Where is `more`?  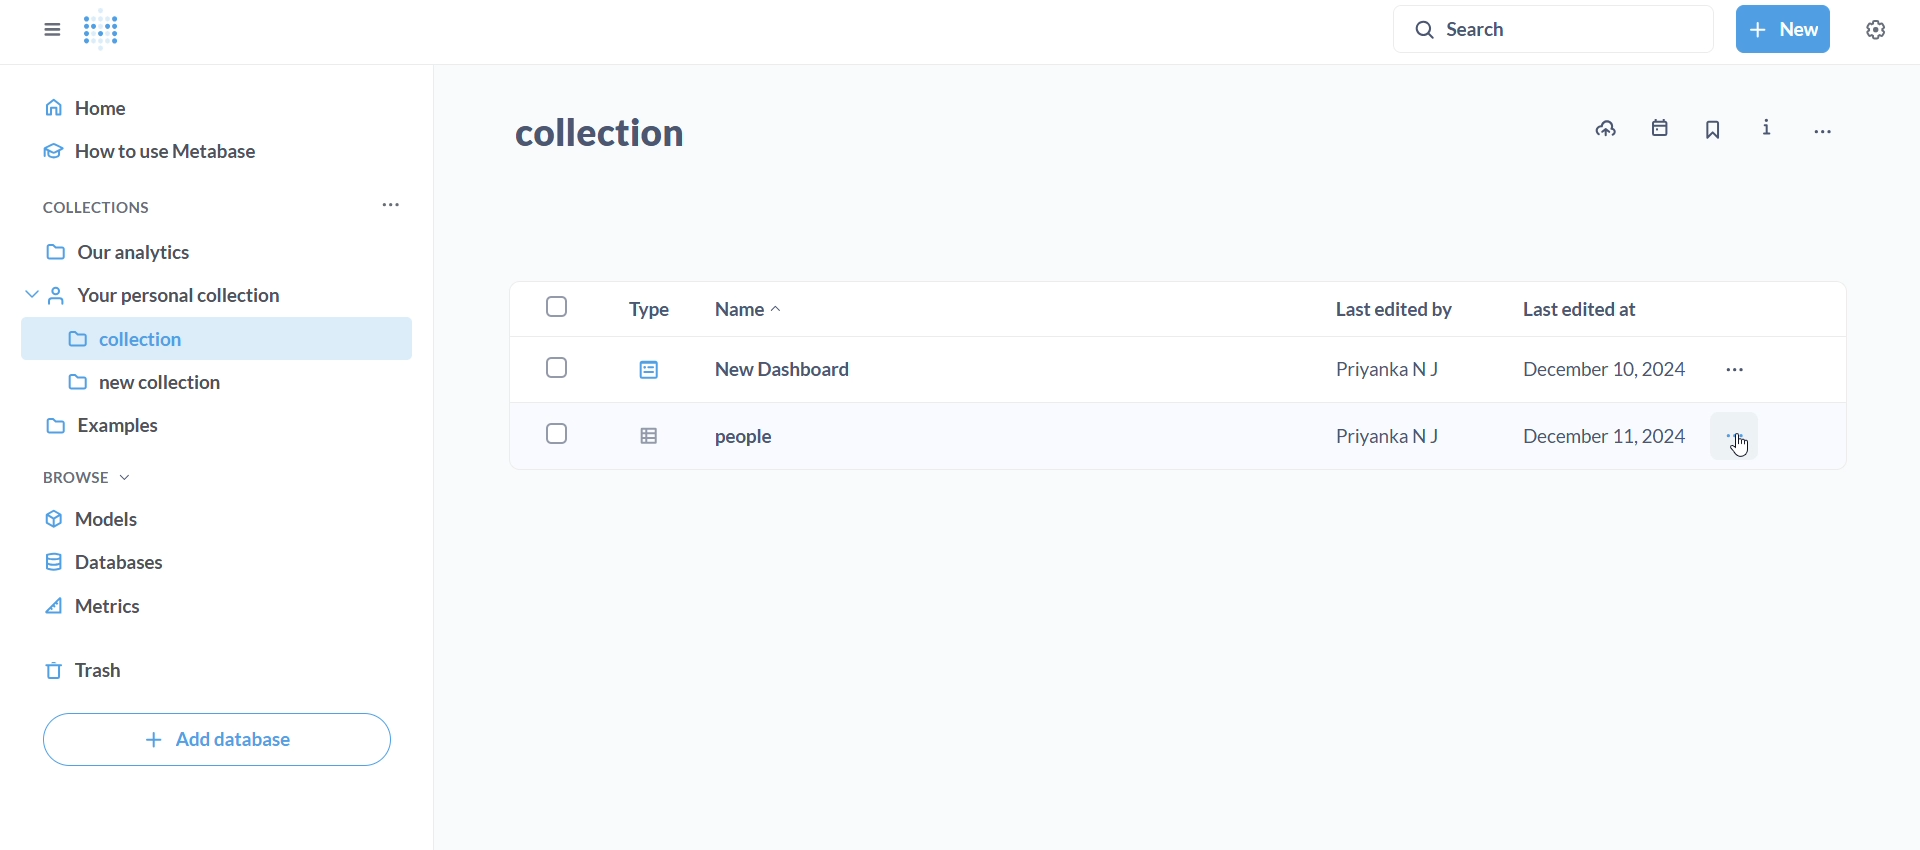 more is located at coordinates (1736, 372).